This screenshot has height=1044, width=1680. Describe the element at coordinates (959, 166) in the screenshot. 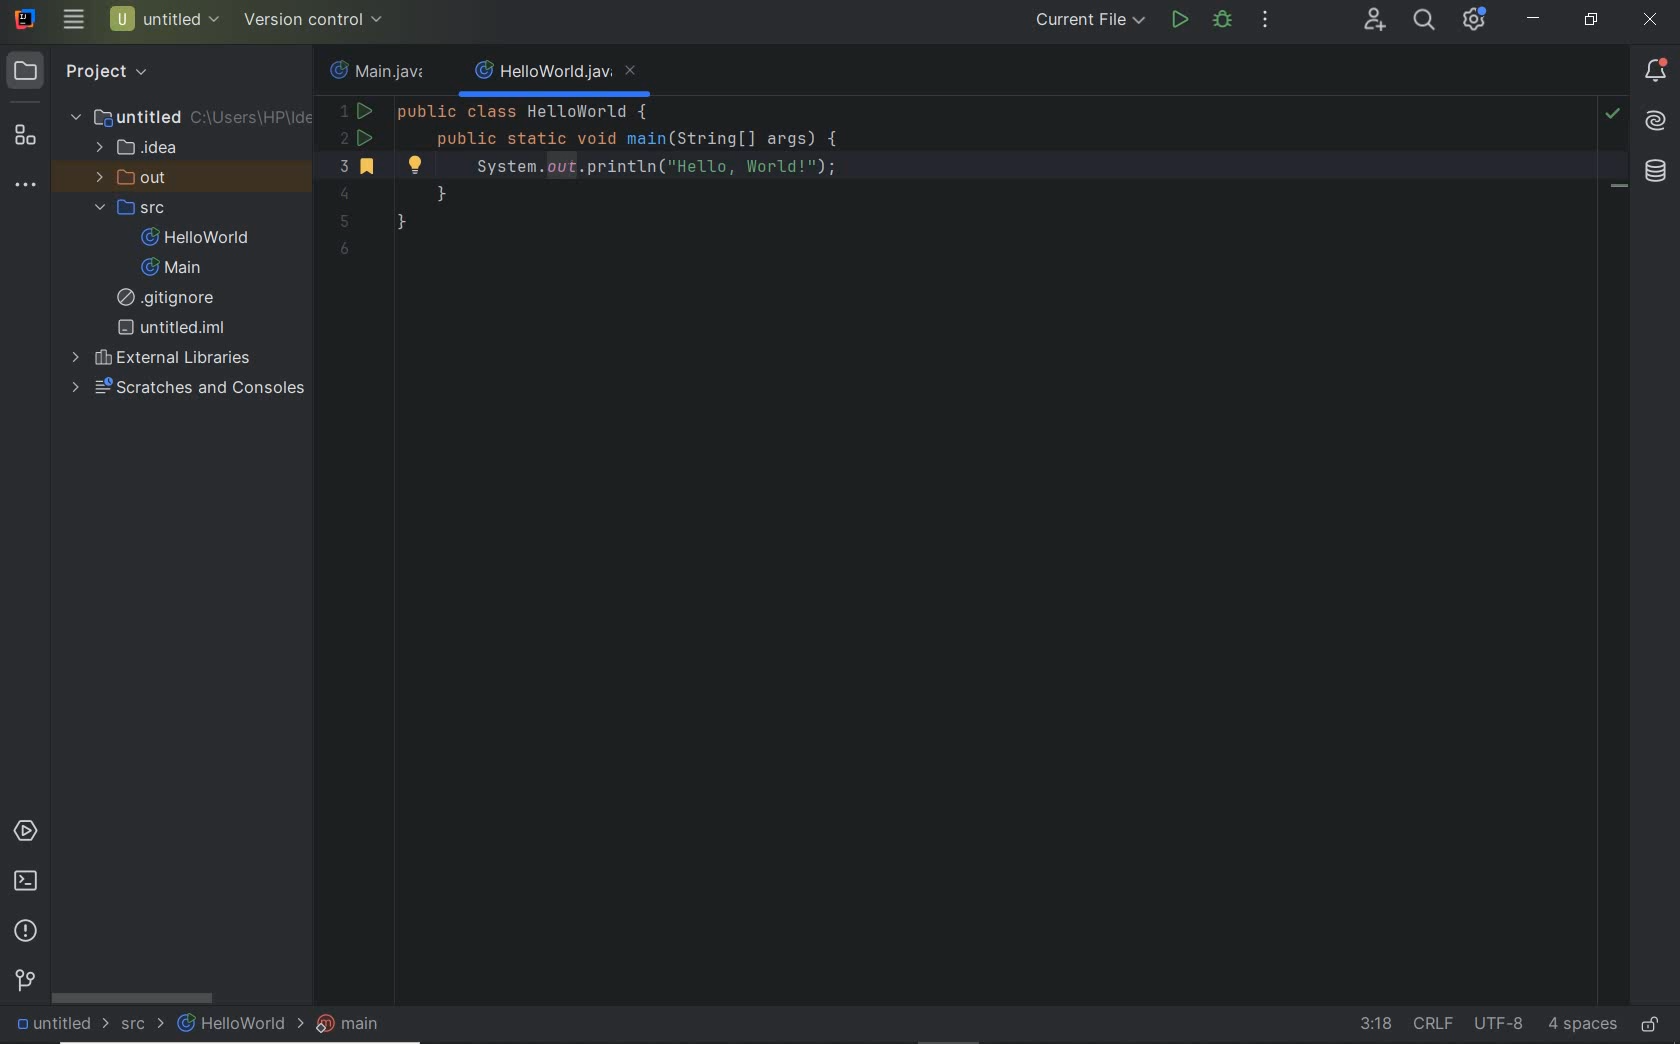

I see `selected line of code to duplicate` at that location.